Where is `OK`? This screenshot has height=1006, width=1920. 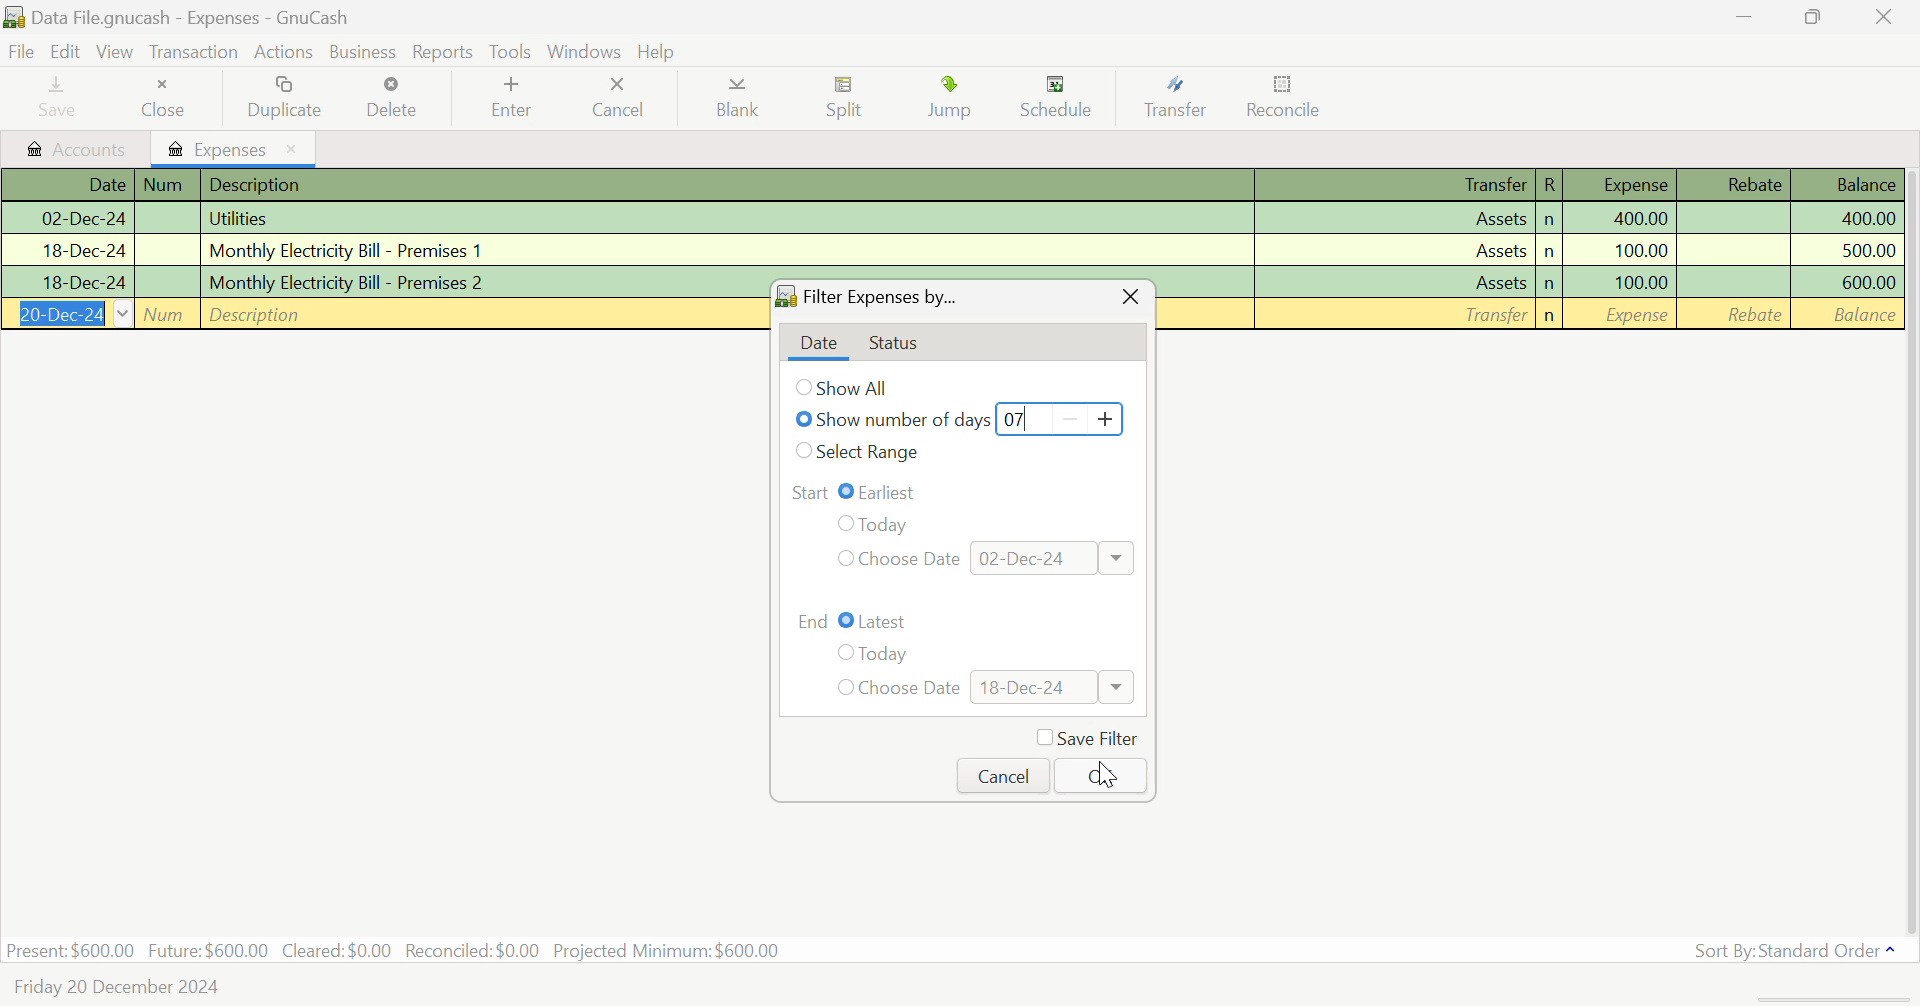
OK is located at coordinates (1100, 776).